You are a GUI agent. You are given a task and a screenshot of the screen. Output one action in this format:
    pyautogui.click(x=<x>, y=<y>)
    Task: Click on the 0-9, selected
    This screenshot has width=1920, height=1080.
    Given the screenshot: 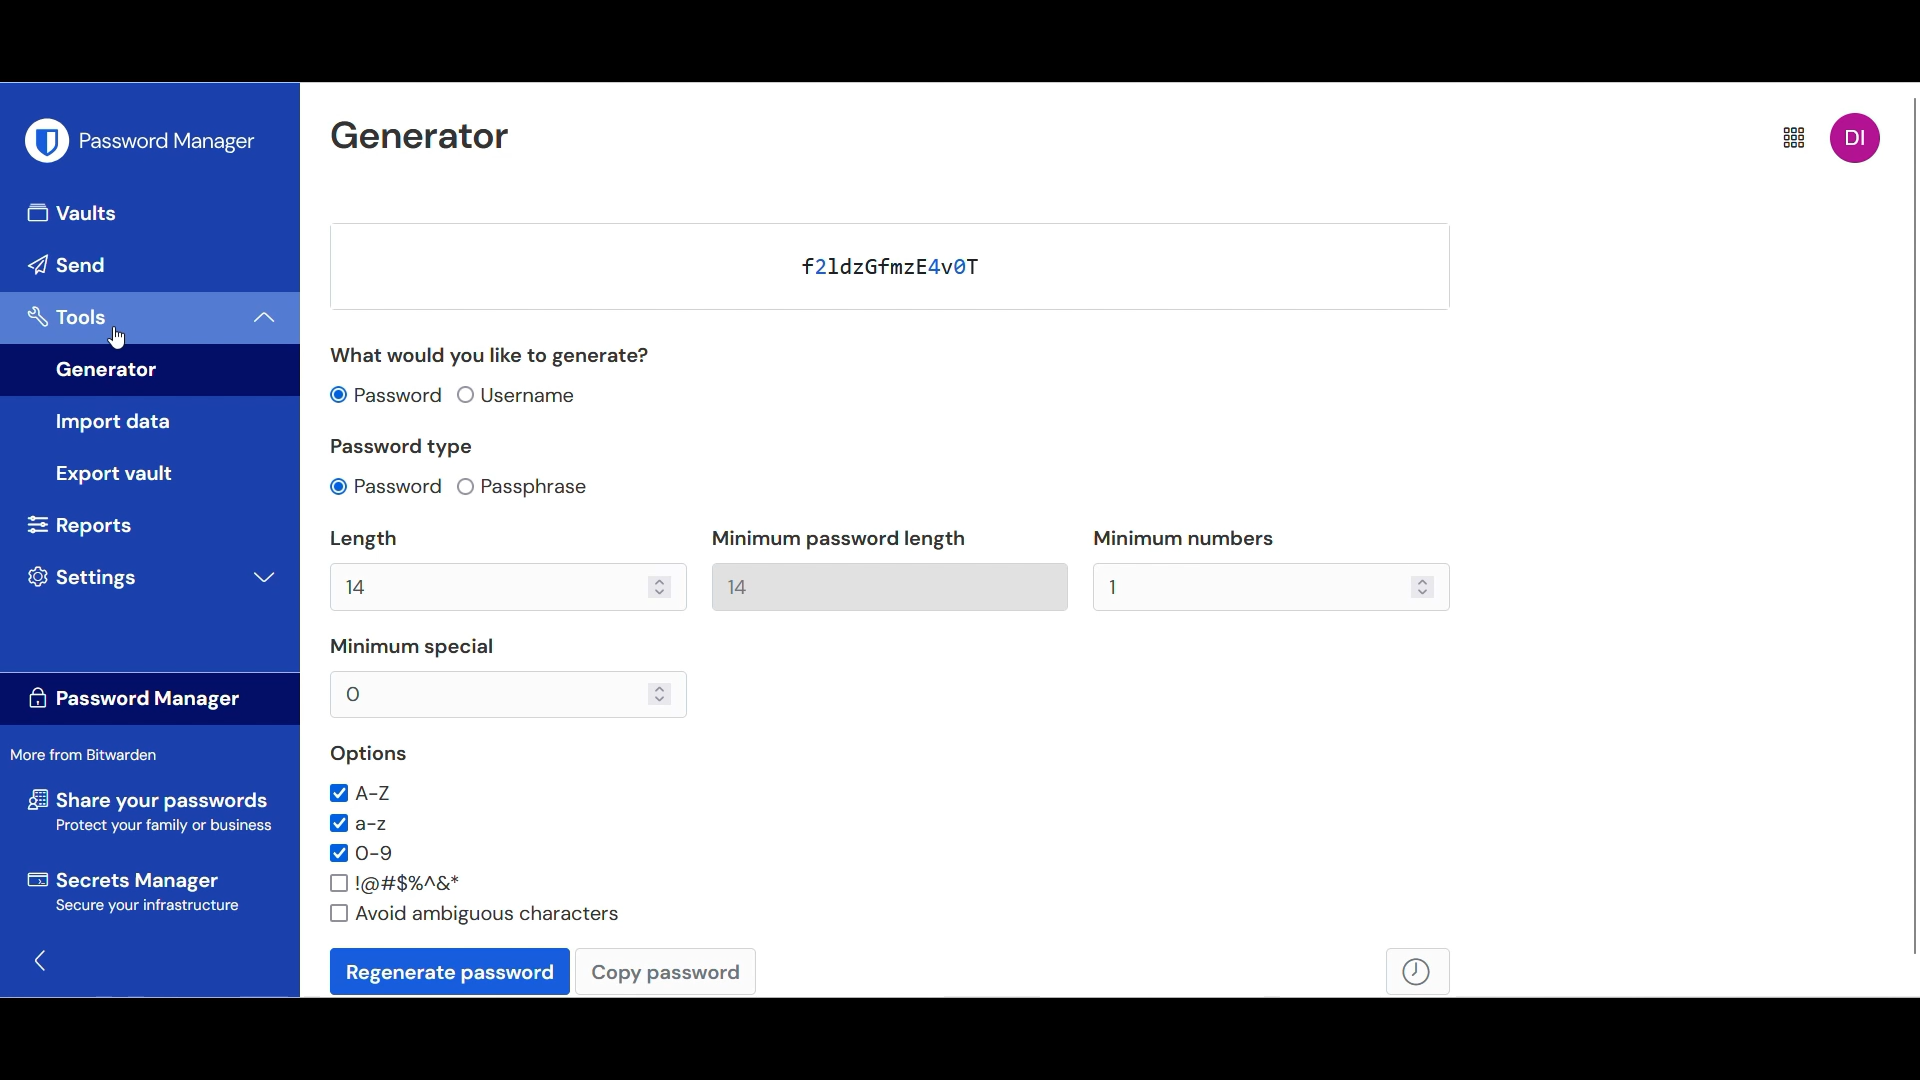 What is the action you would take?
    pyautogui.click(x=361, y=853)
    